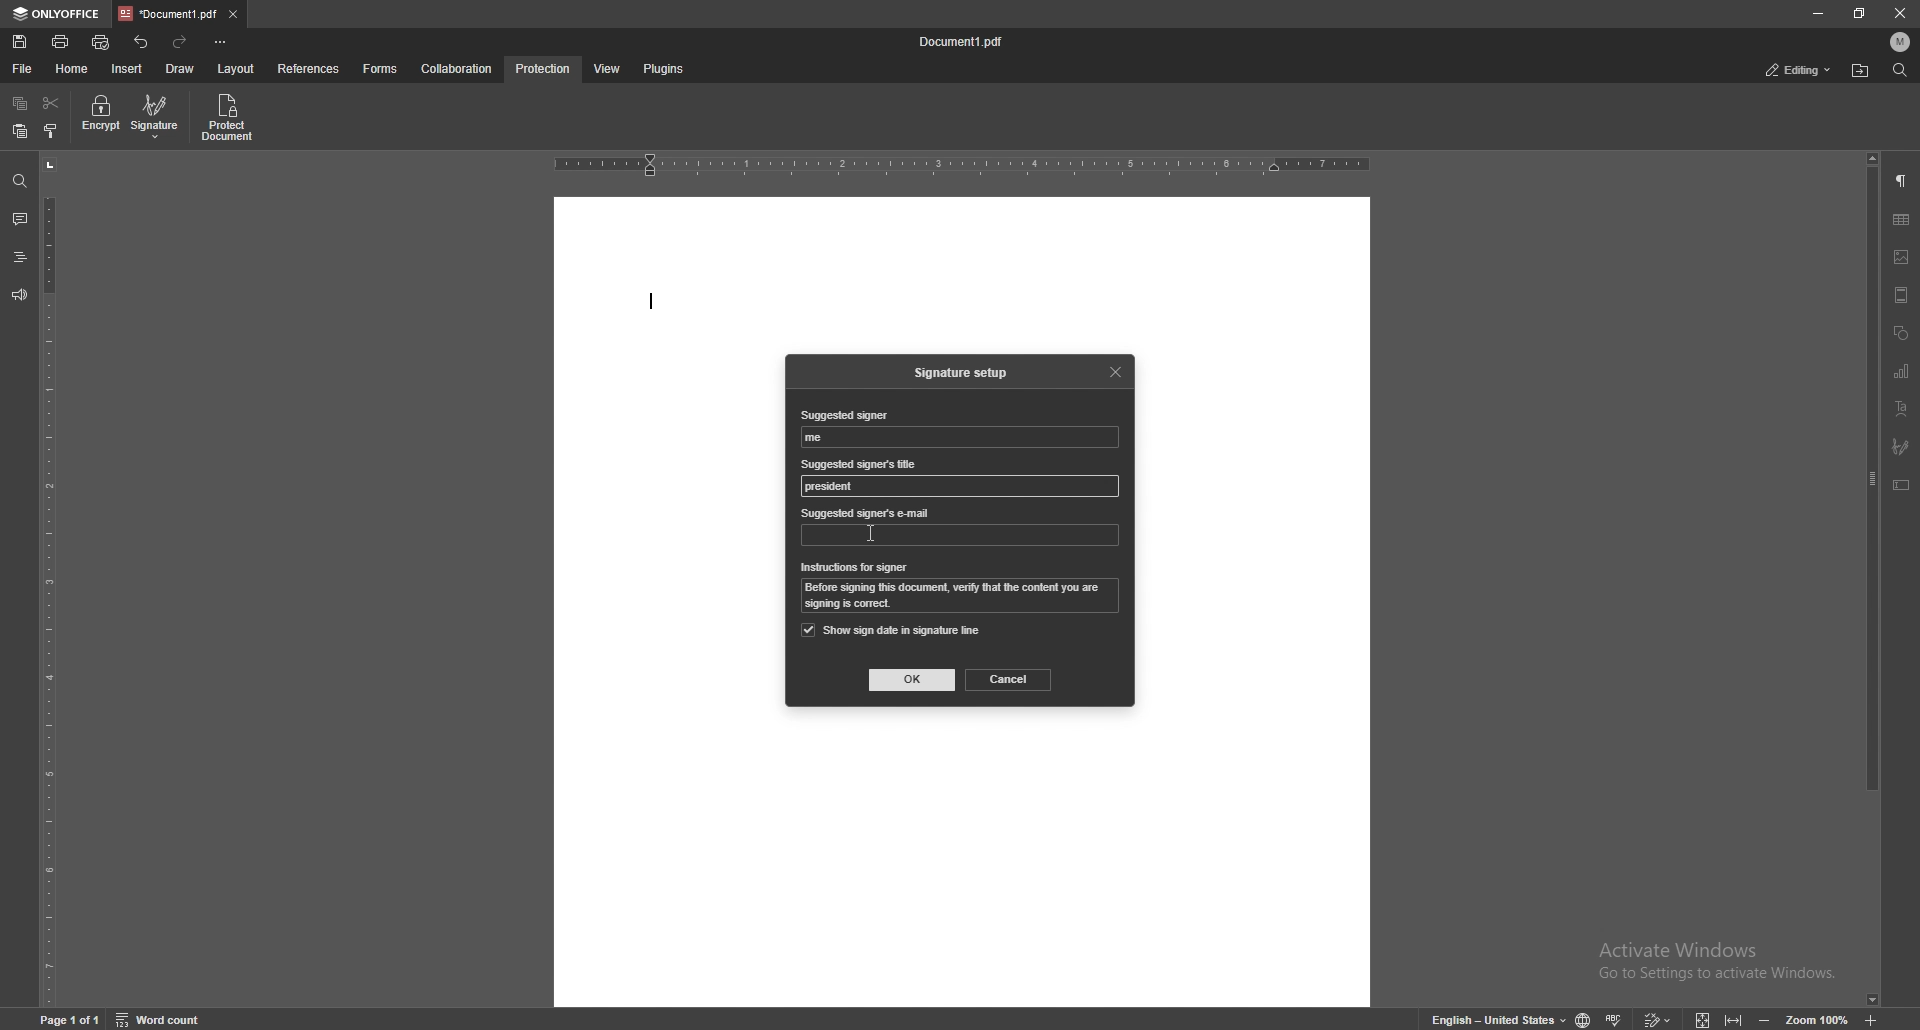 This screenshot has width=1920, height=1030. What do you see at coordinates (62, 41) in the screenshot?
I see `print` at bounding box center [62, 41].